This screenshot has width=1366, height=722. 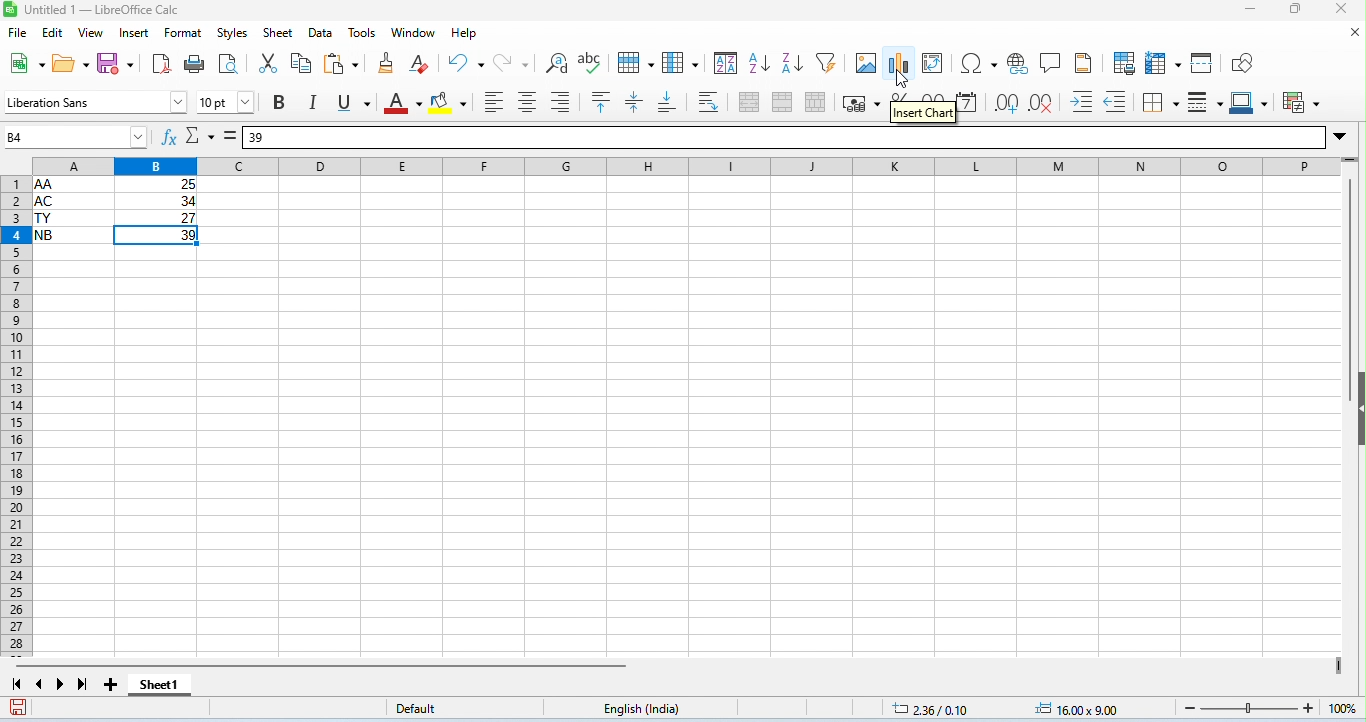 What do you see at coordinates (1304, 102) in the screenshot?
I see `conditional` at bounding box center [1304, 102].